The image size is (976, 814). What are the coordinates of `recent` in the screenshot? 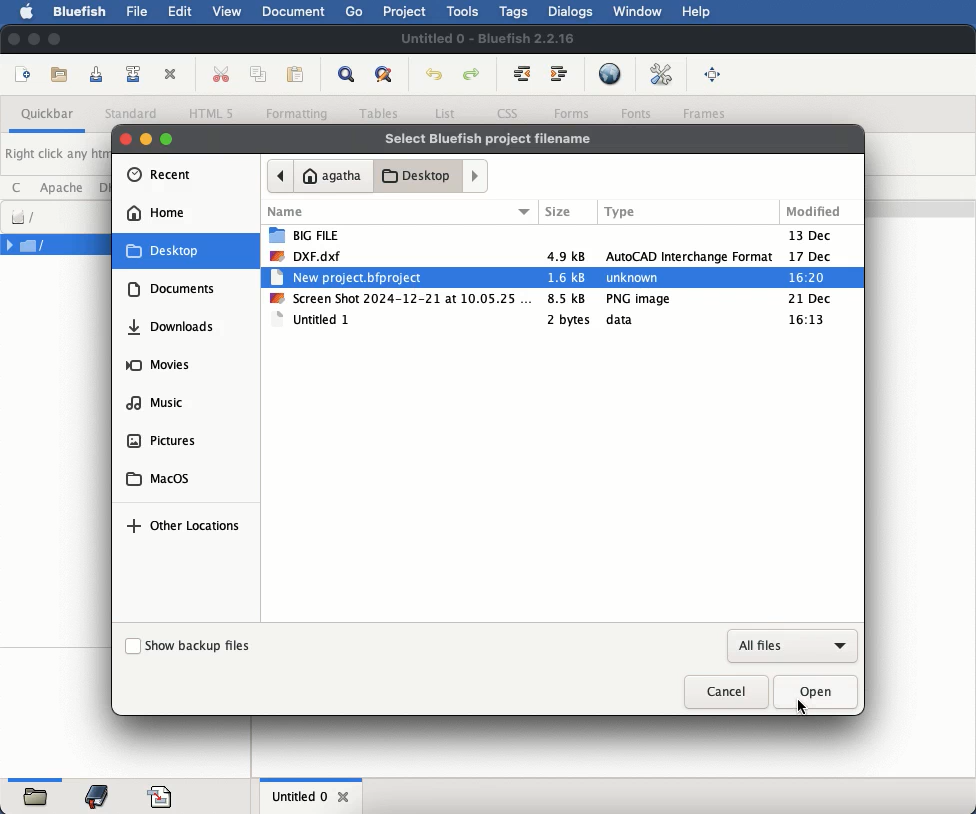 It's located at (161, 175).